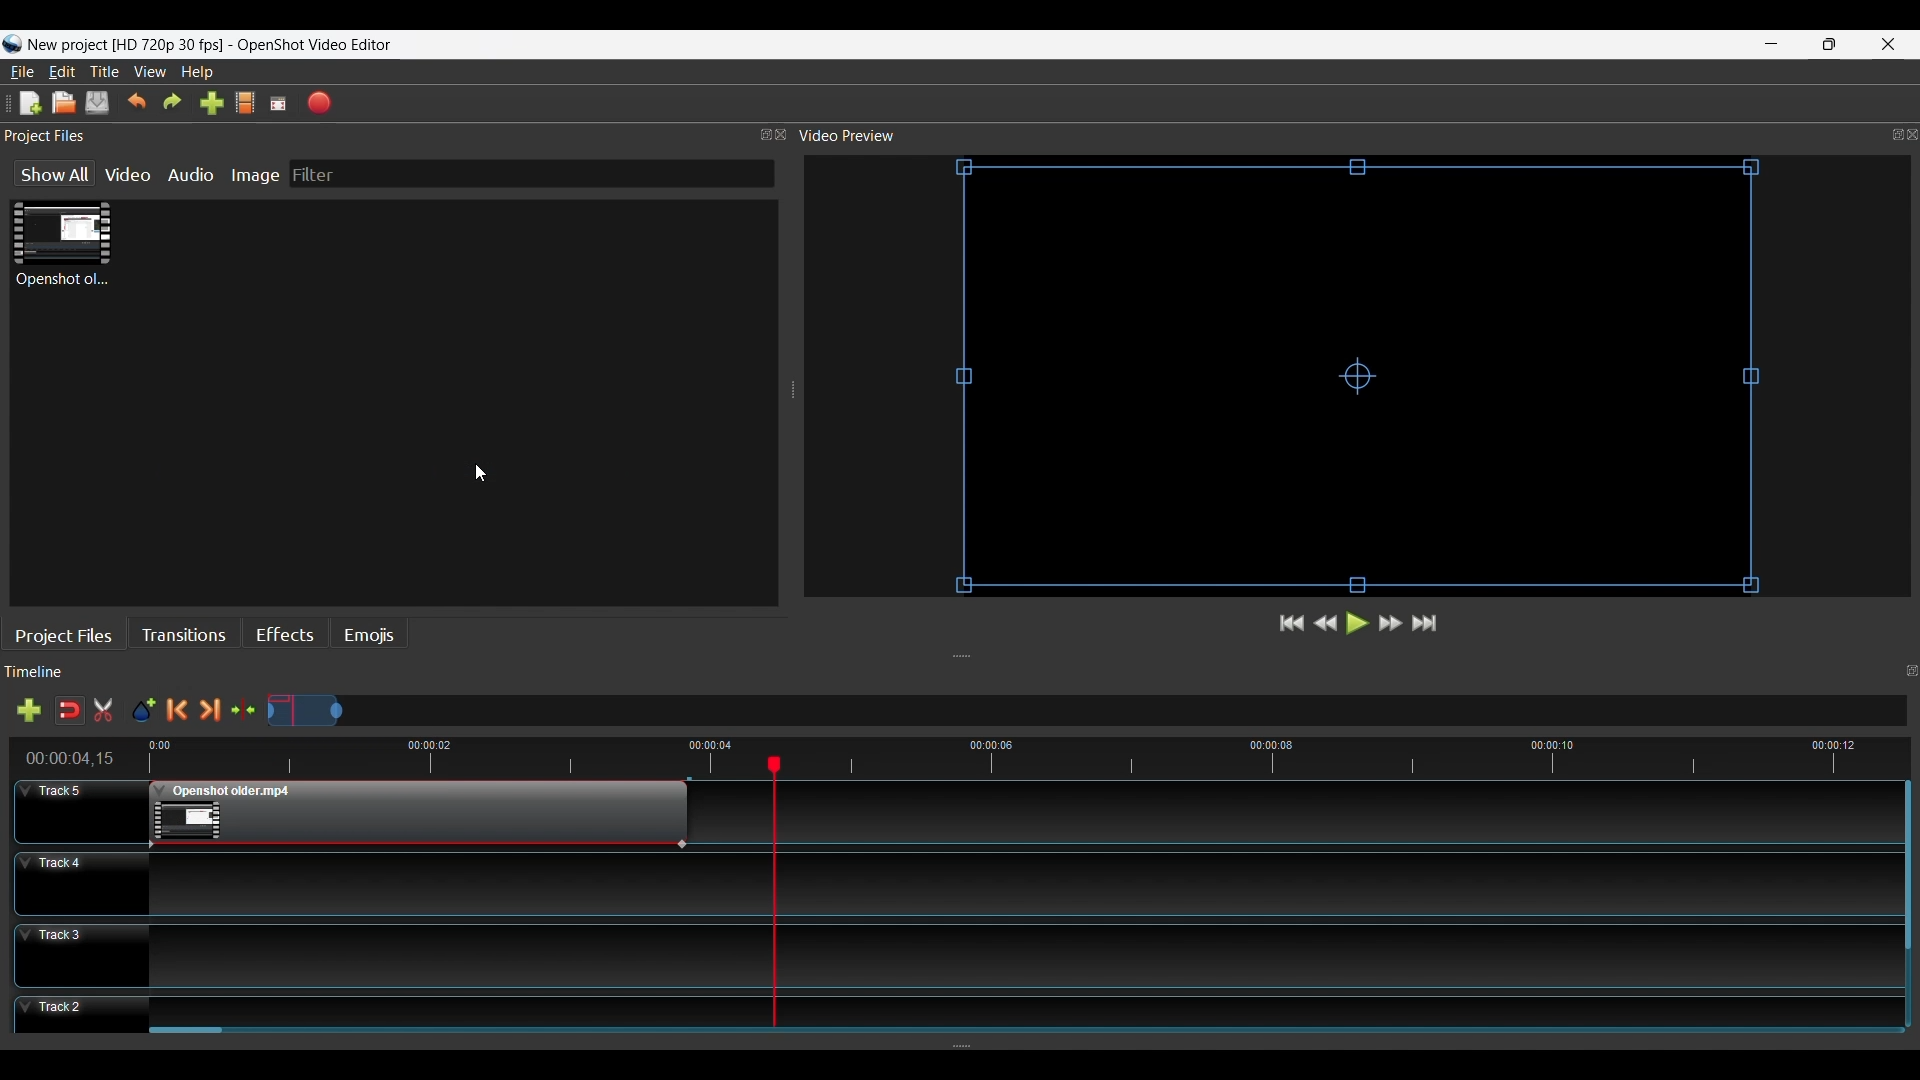 The height and width of the screenshot is (1080, 1920). I want to click on Title, so click(107, 73).